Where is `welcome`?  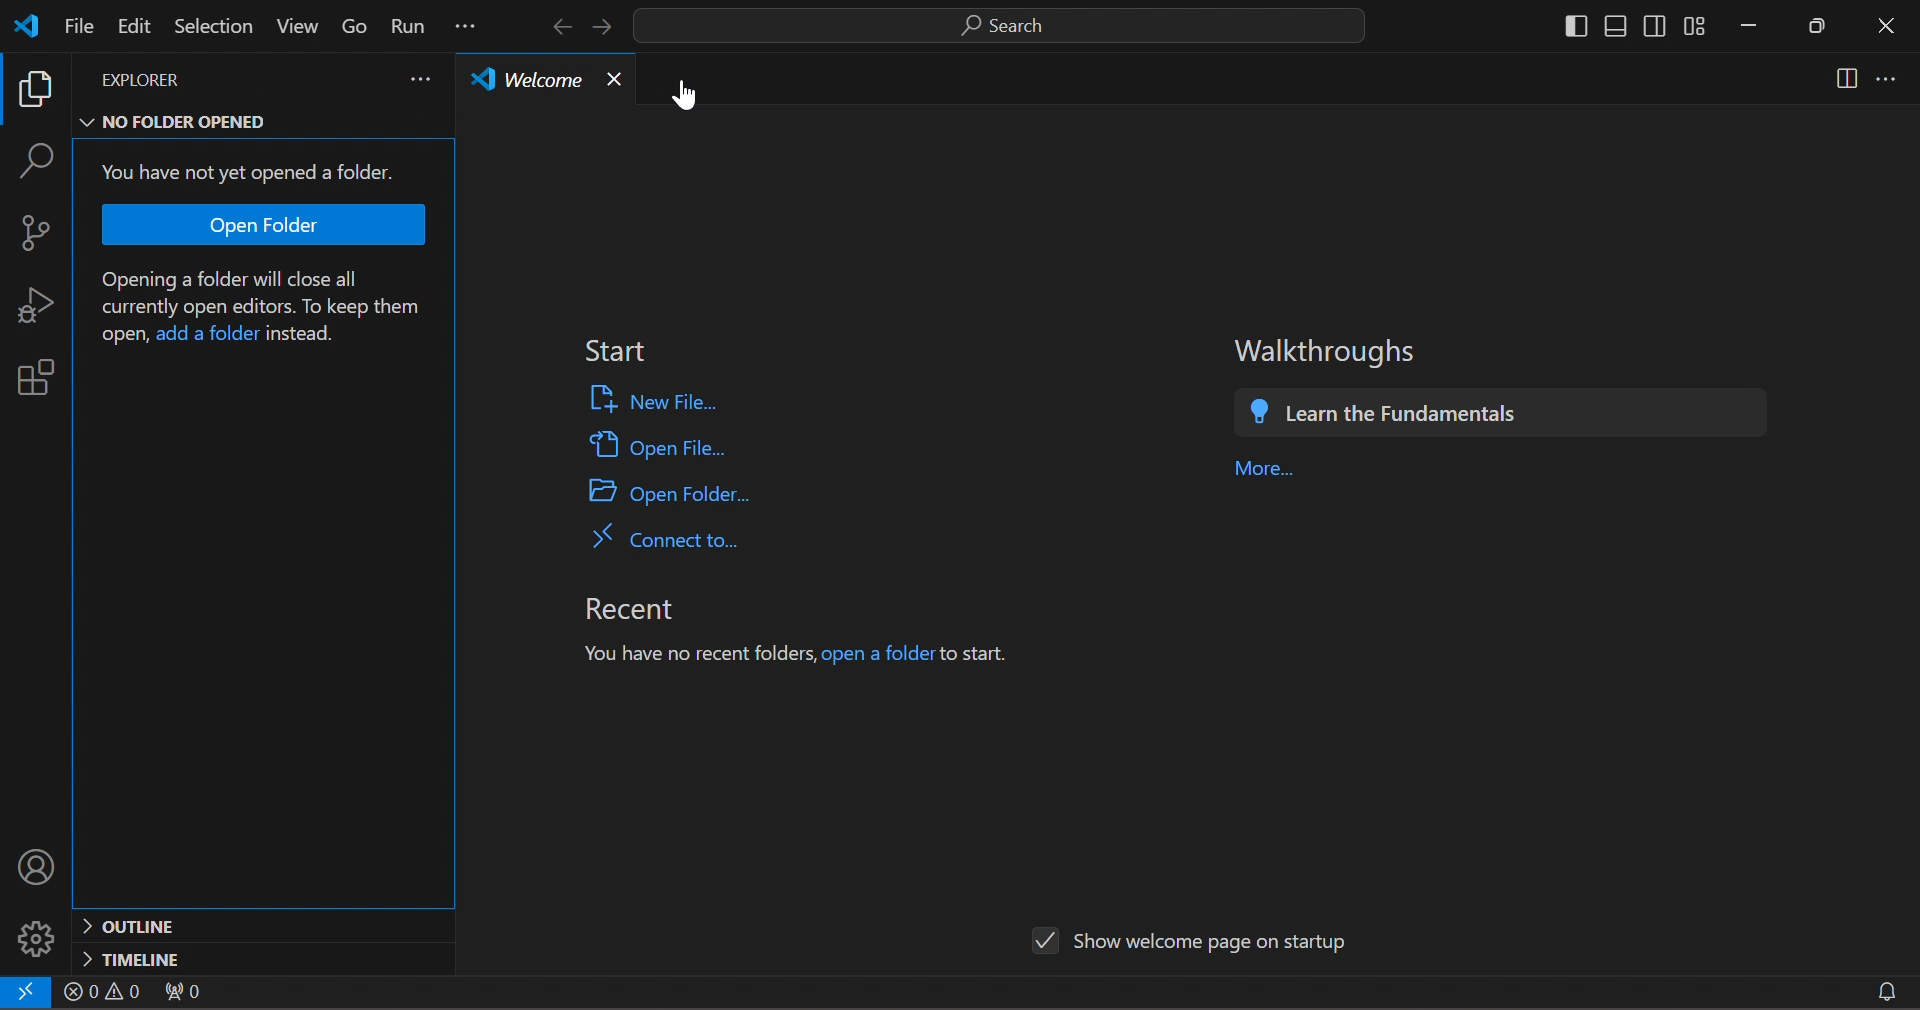 welcome is located at coordinates (522, 80).